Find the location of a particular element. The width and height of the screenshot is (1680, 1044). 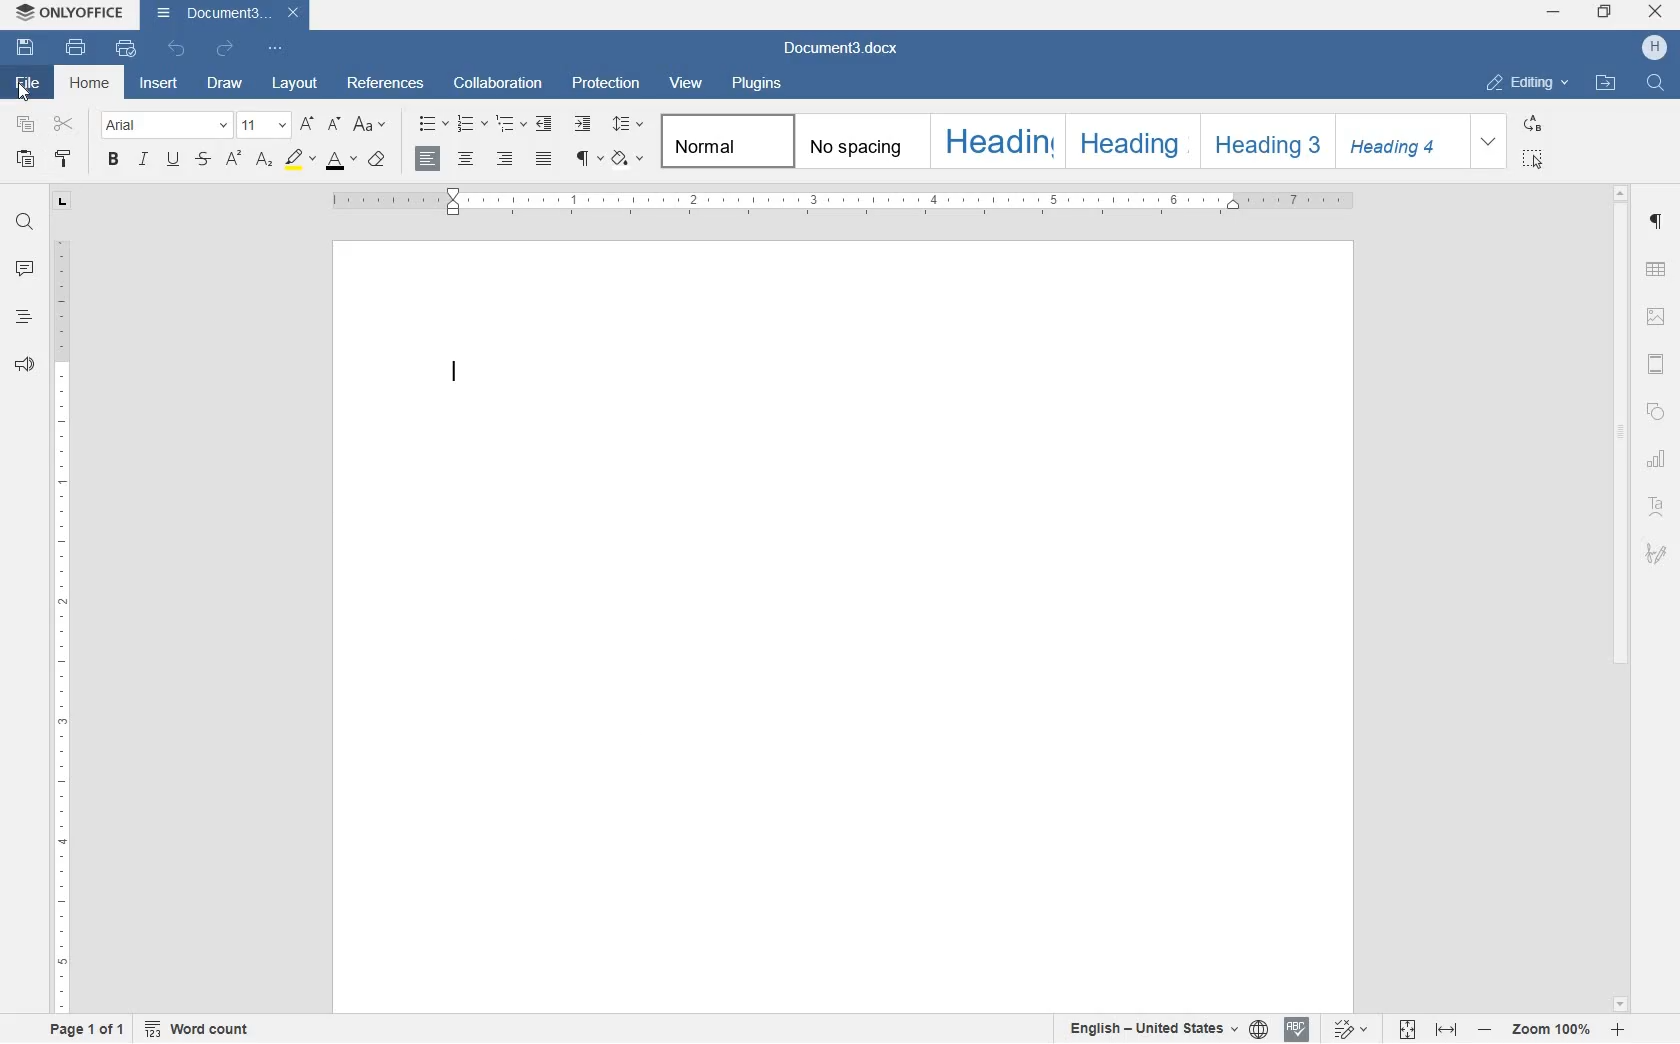

L is located at coordinates (60, 202).